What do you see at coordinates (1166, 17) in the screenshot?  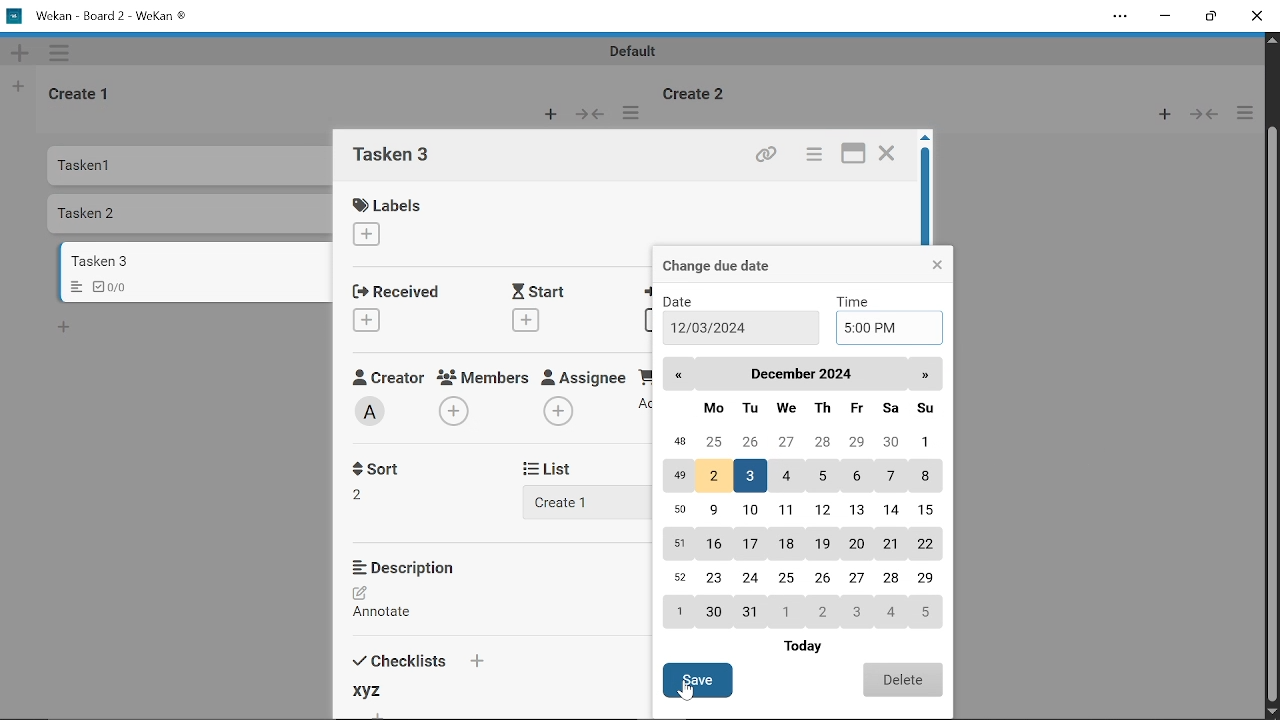 I see `Minimize` at bounding box center [1166, 17].